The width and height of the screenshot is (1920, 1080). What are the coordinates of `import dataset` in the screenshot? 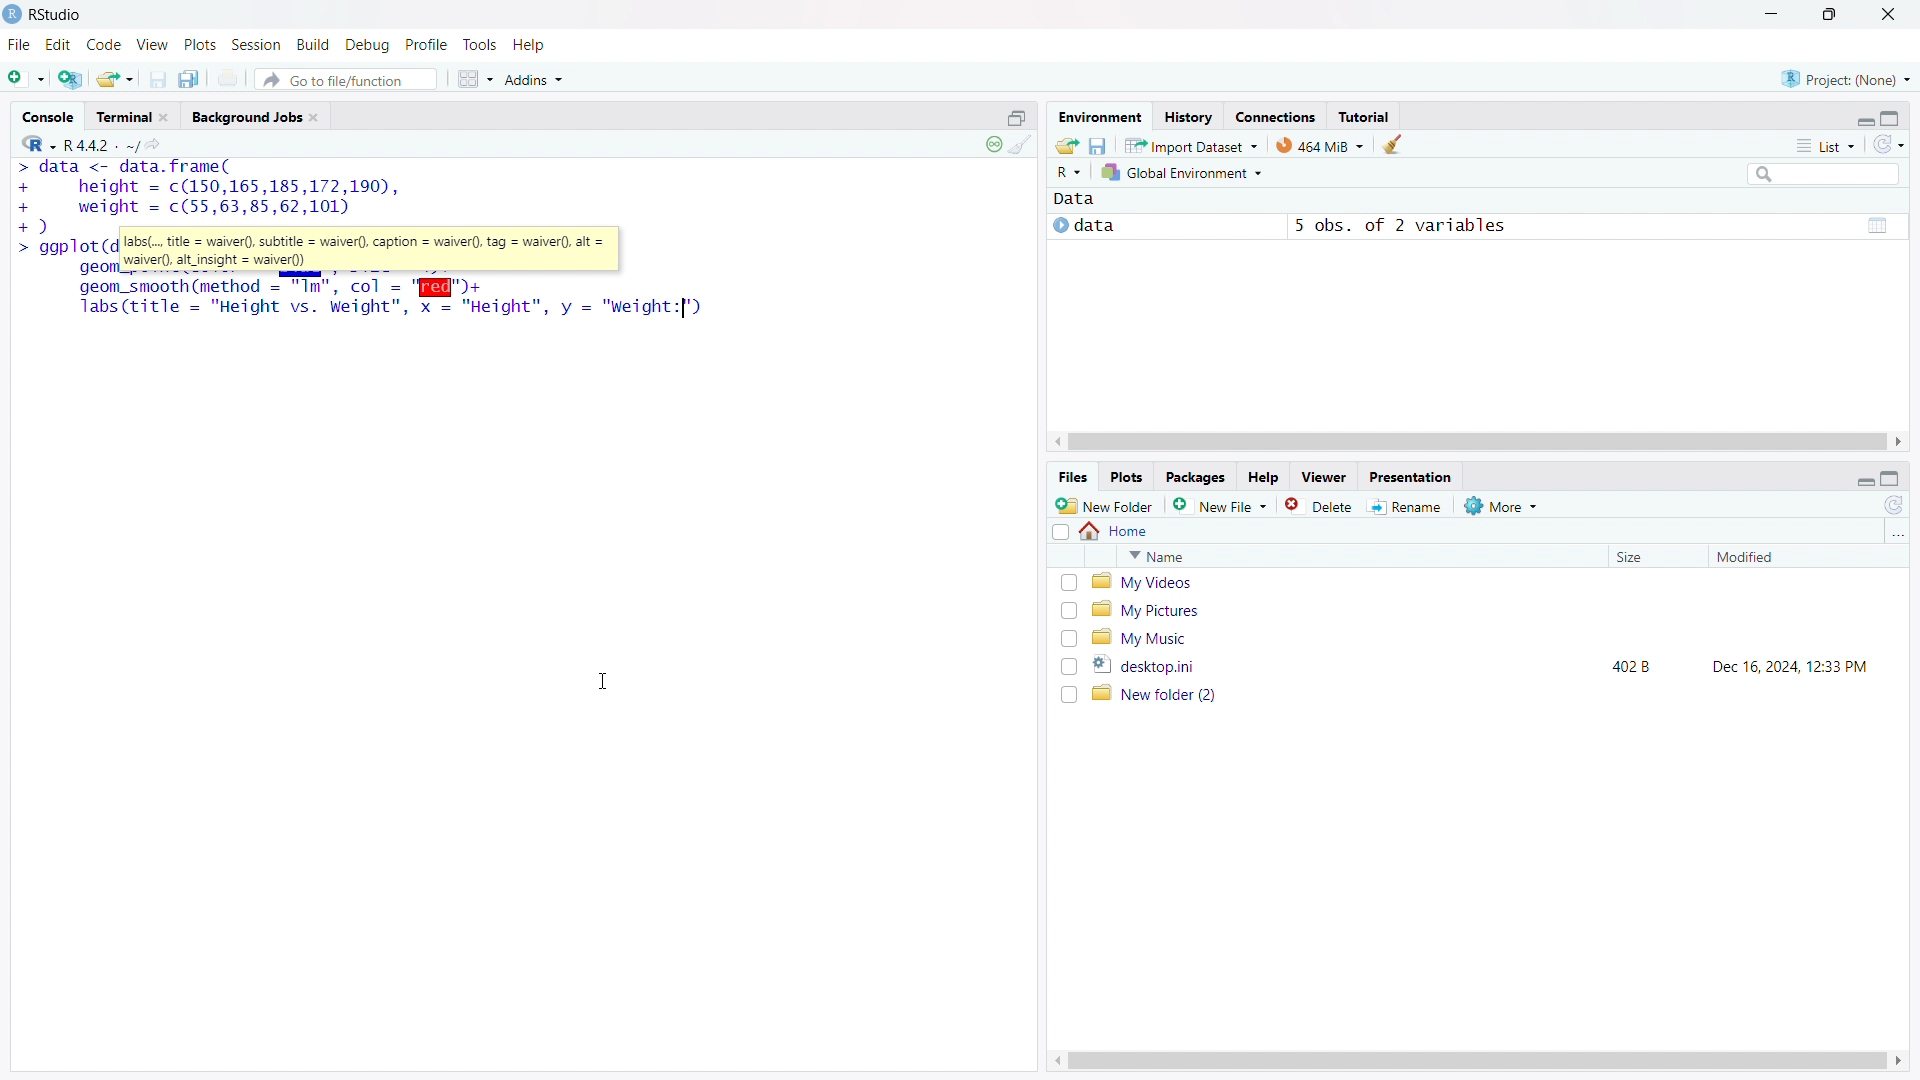 It's located at (1192, 144).